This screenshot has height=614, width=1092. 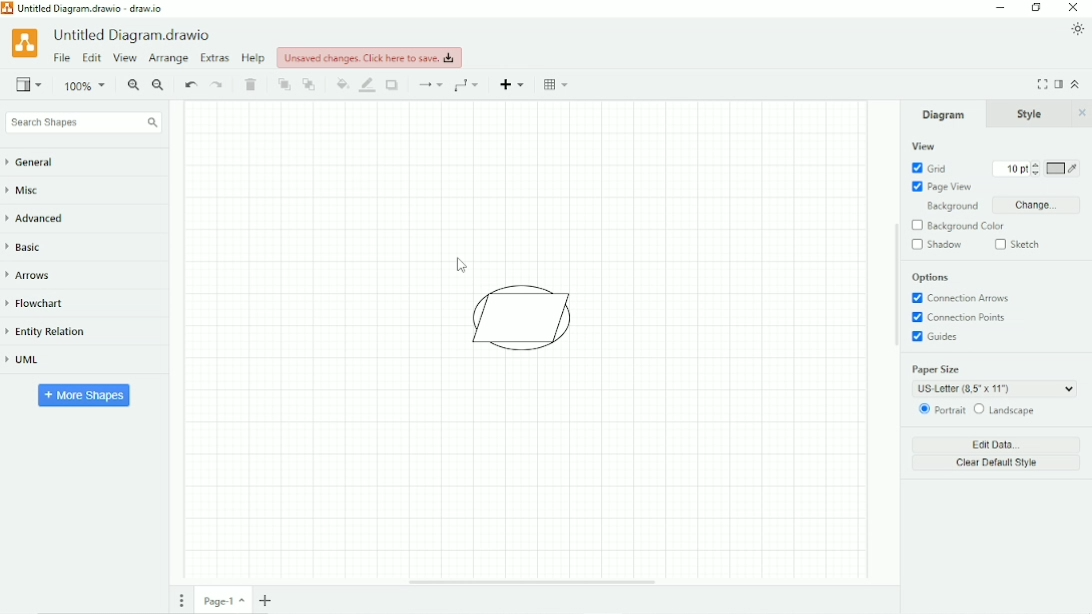 What do you see at coordinates (942, 187) in the screenshot?
I see `Page view` at bounding box center [942, 187].